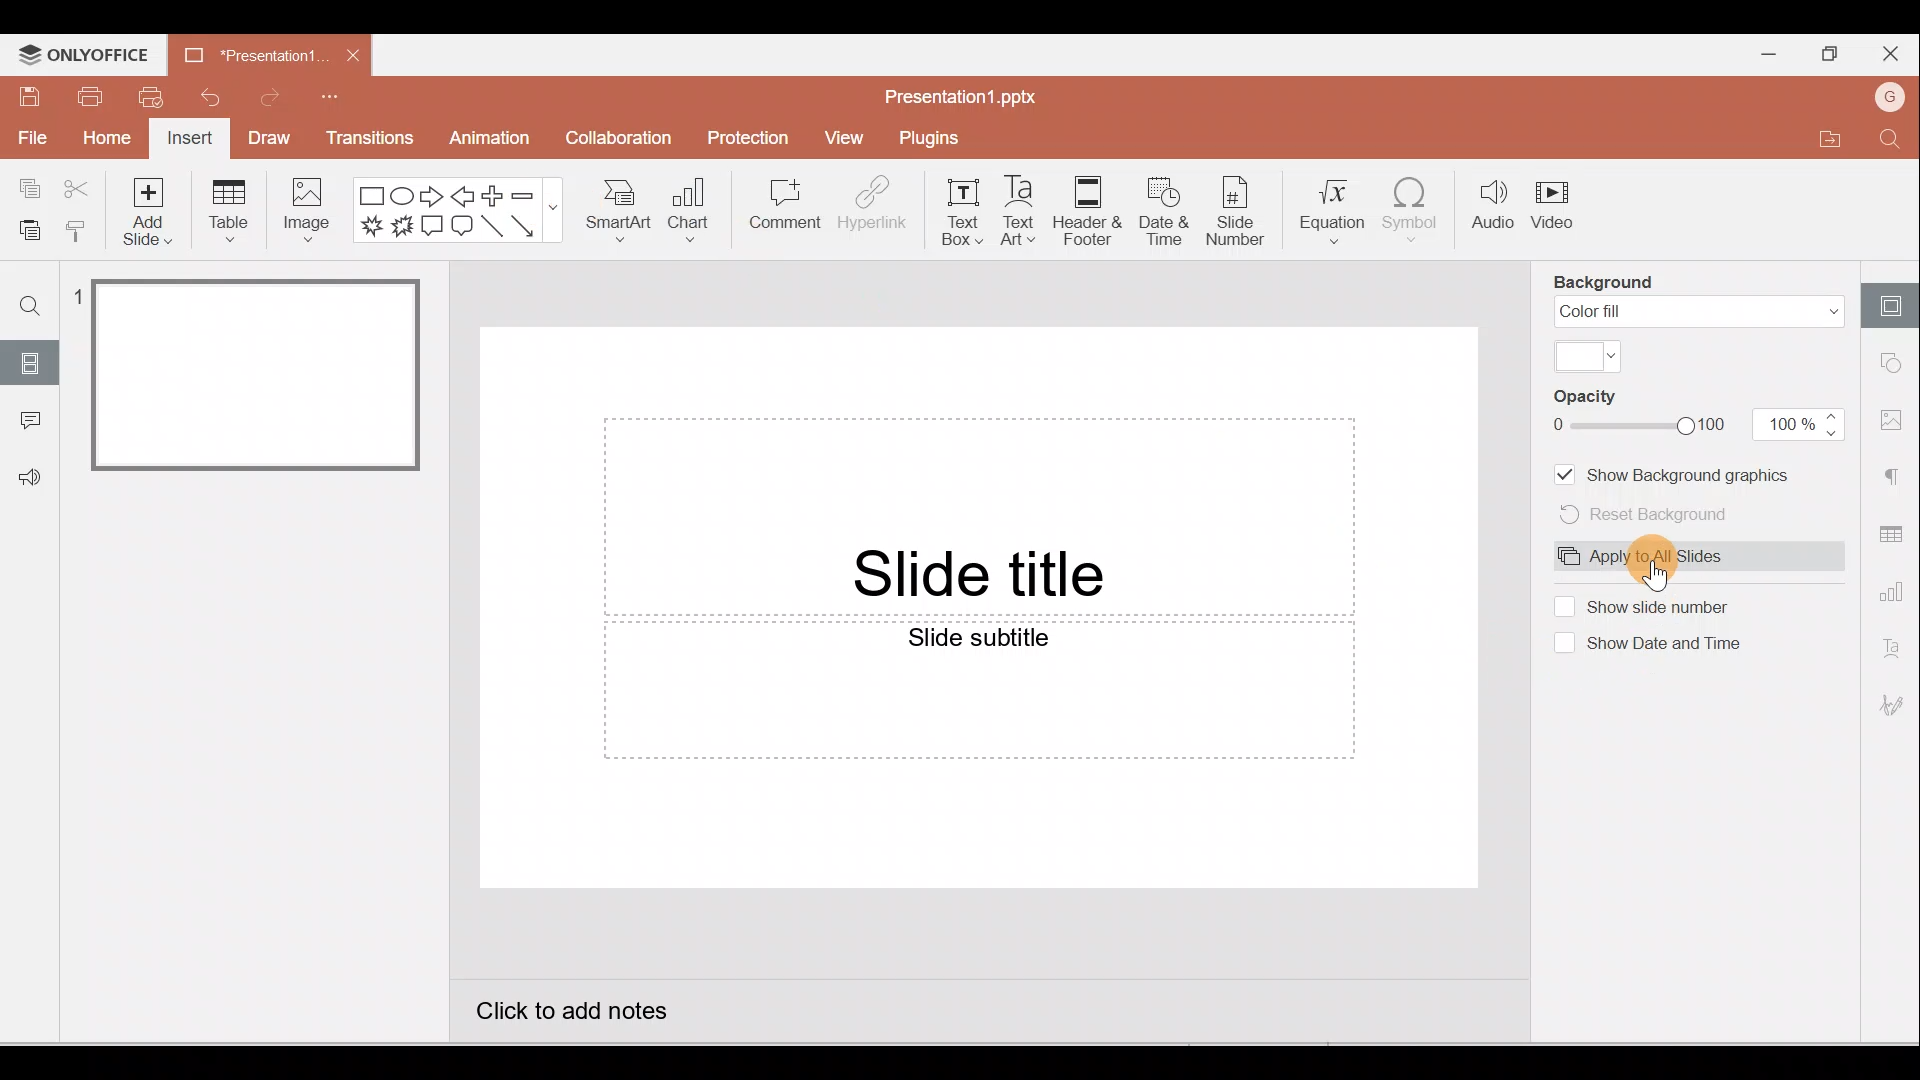 Image resolution: width=1920 pixels, height=1080 pixels. I want to click on Rectangular callout, so click(432, 229).